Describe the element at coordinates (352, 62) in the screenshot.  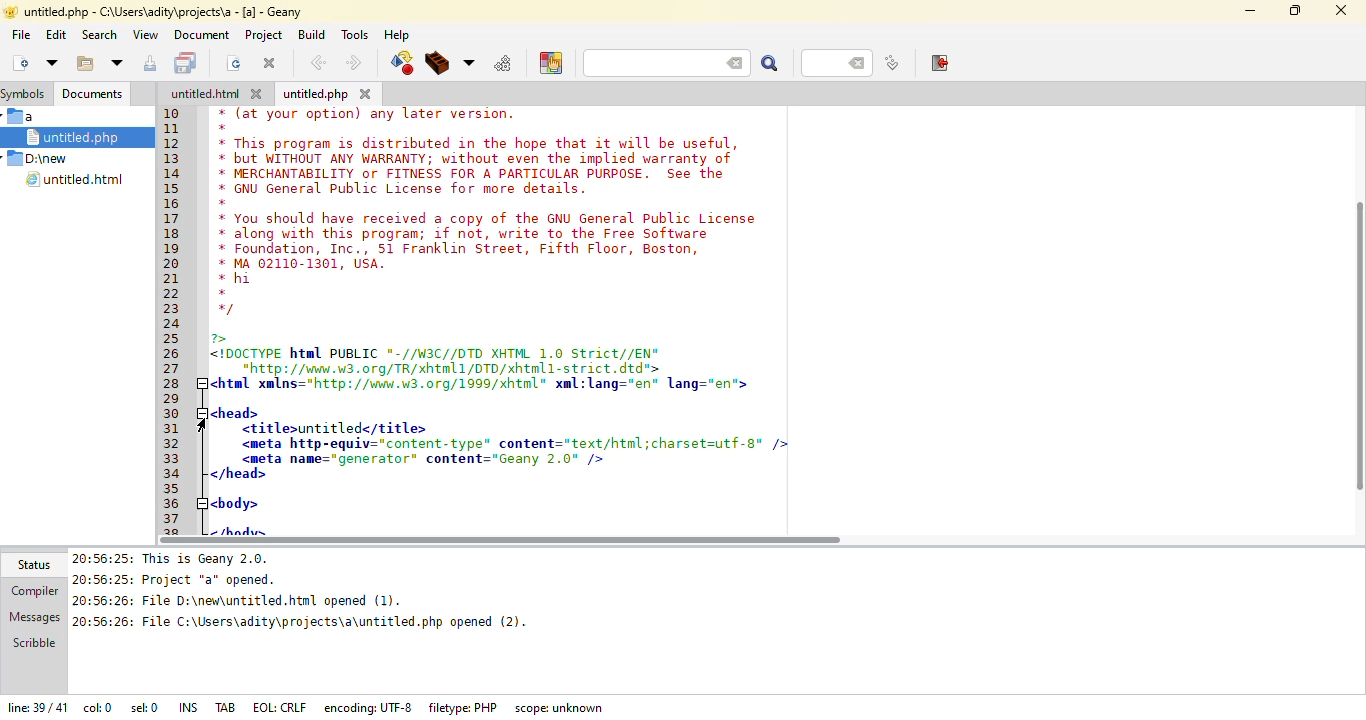
I see `next` at that location.